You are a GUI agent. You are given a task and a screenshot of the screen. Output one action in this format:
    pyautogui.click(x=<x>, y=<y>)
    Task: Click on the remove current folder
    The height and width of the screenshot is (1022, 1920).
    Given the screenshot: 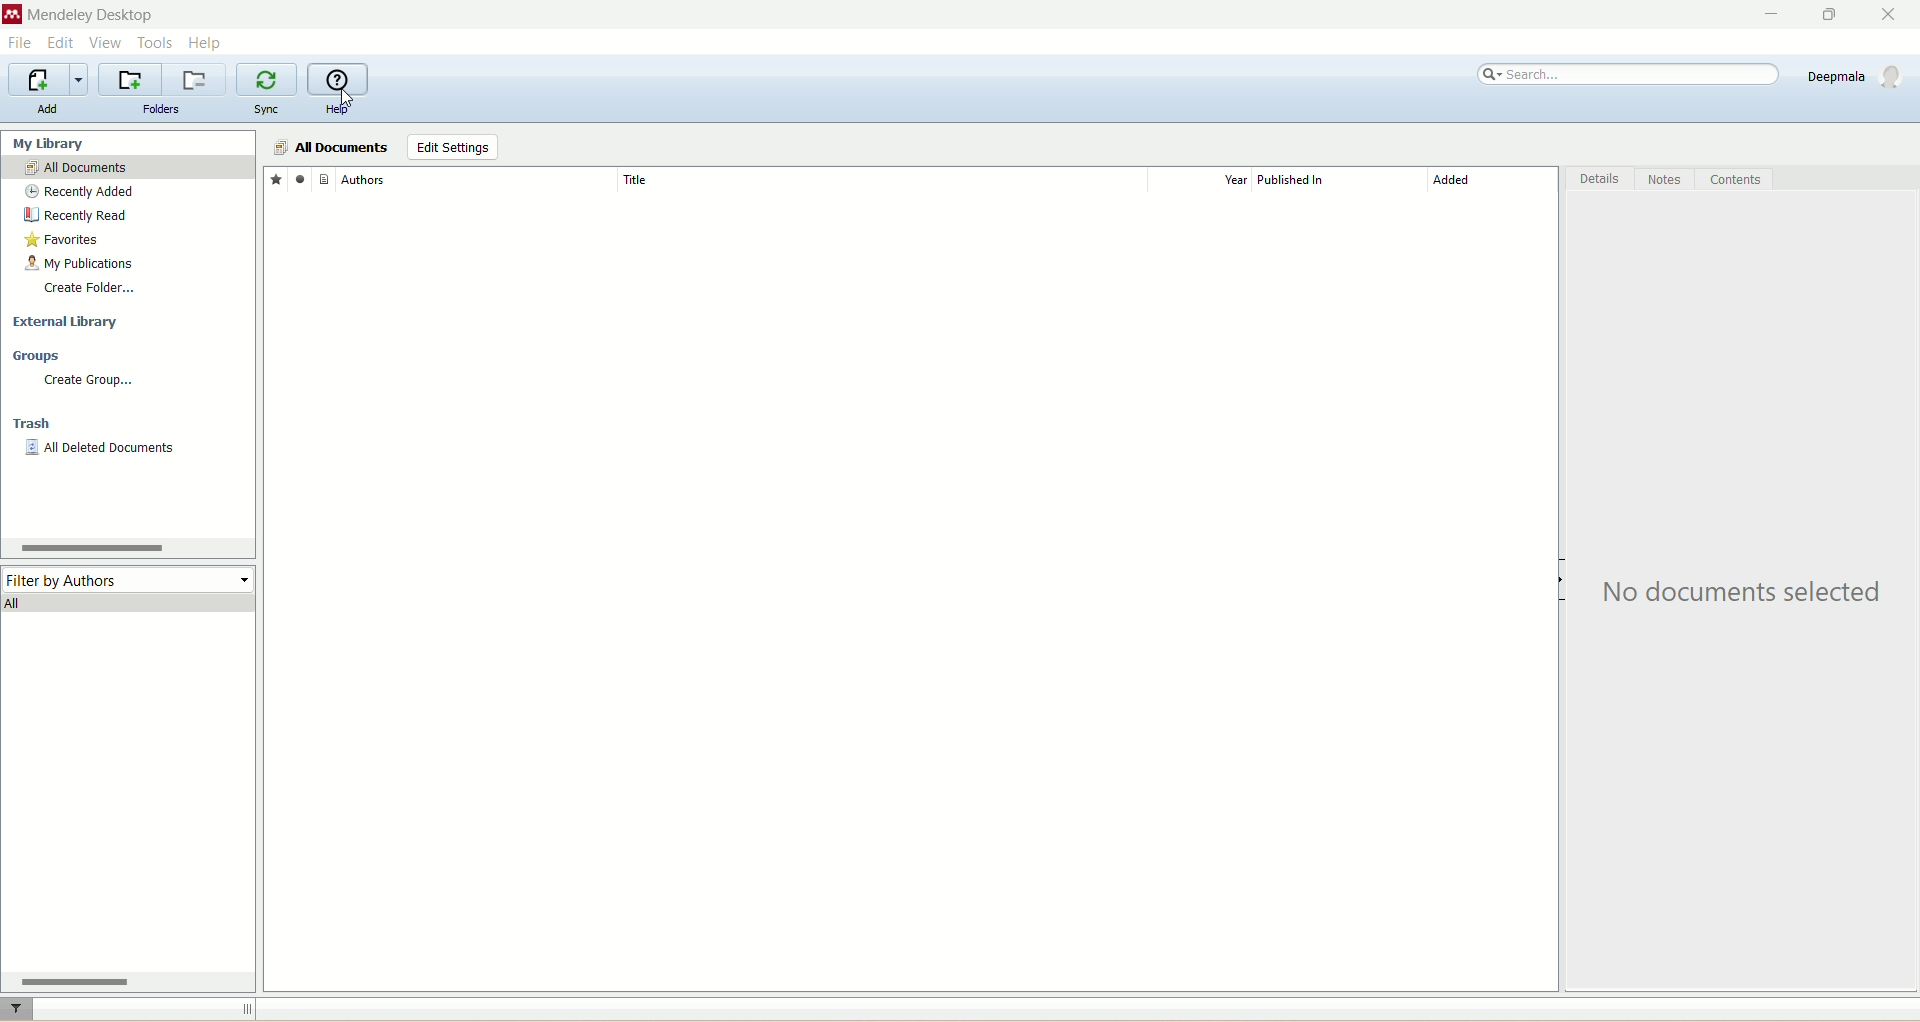 What is the action you would take?
    pyautogui.click(x=193, y=79)
    